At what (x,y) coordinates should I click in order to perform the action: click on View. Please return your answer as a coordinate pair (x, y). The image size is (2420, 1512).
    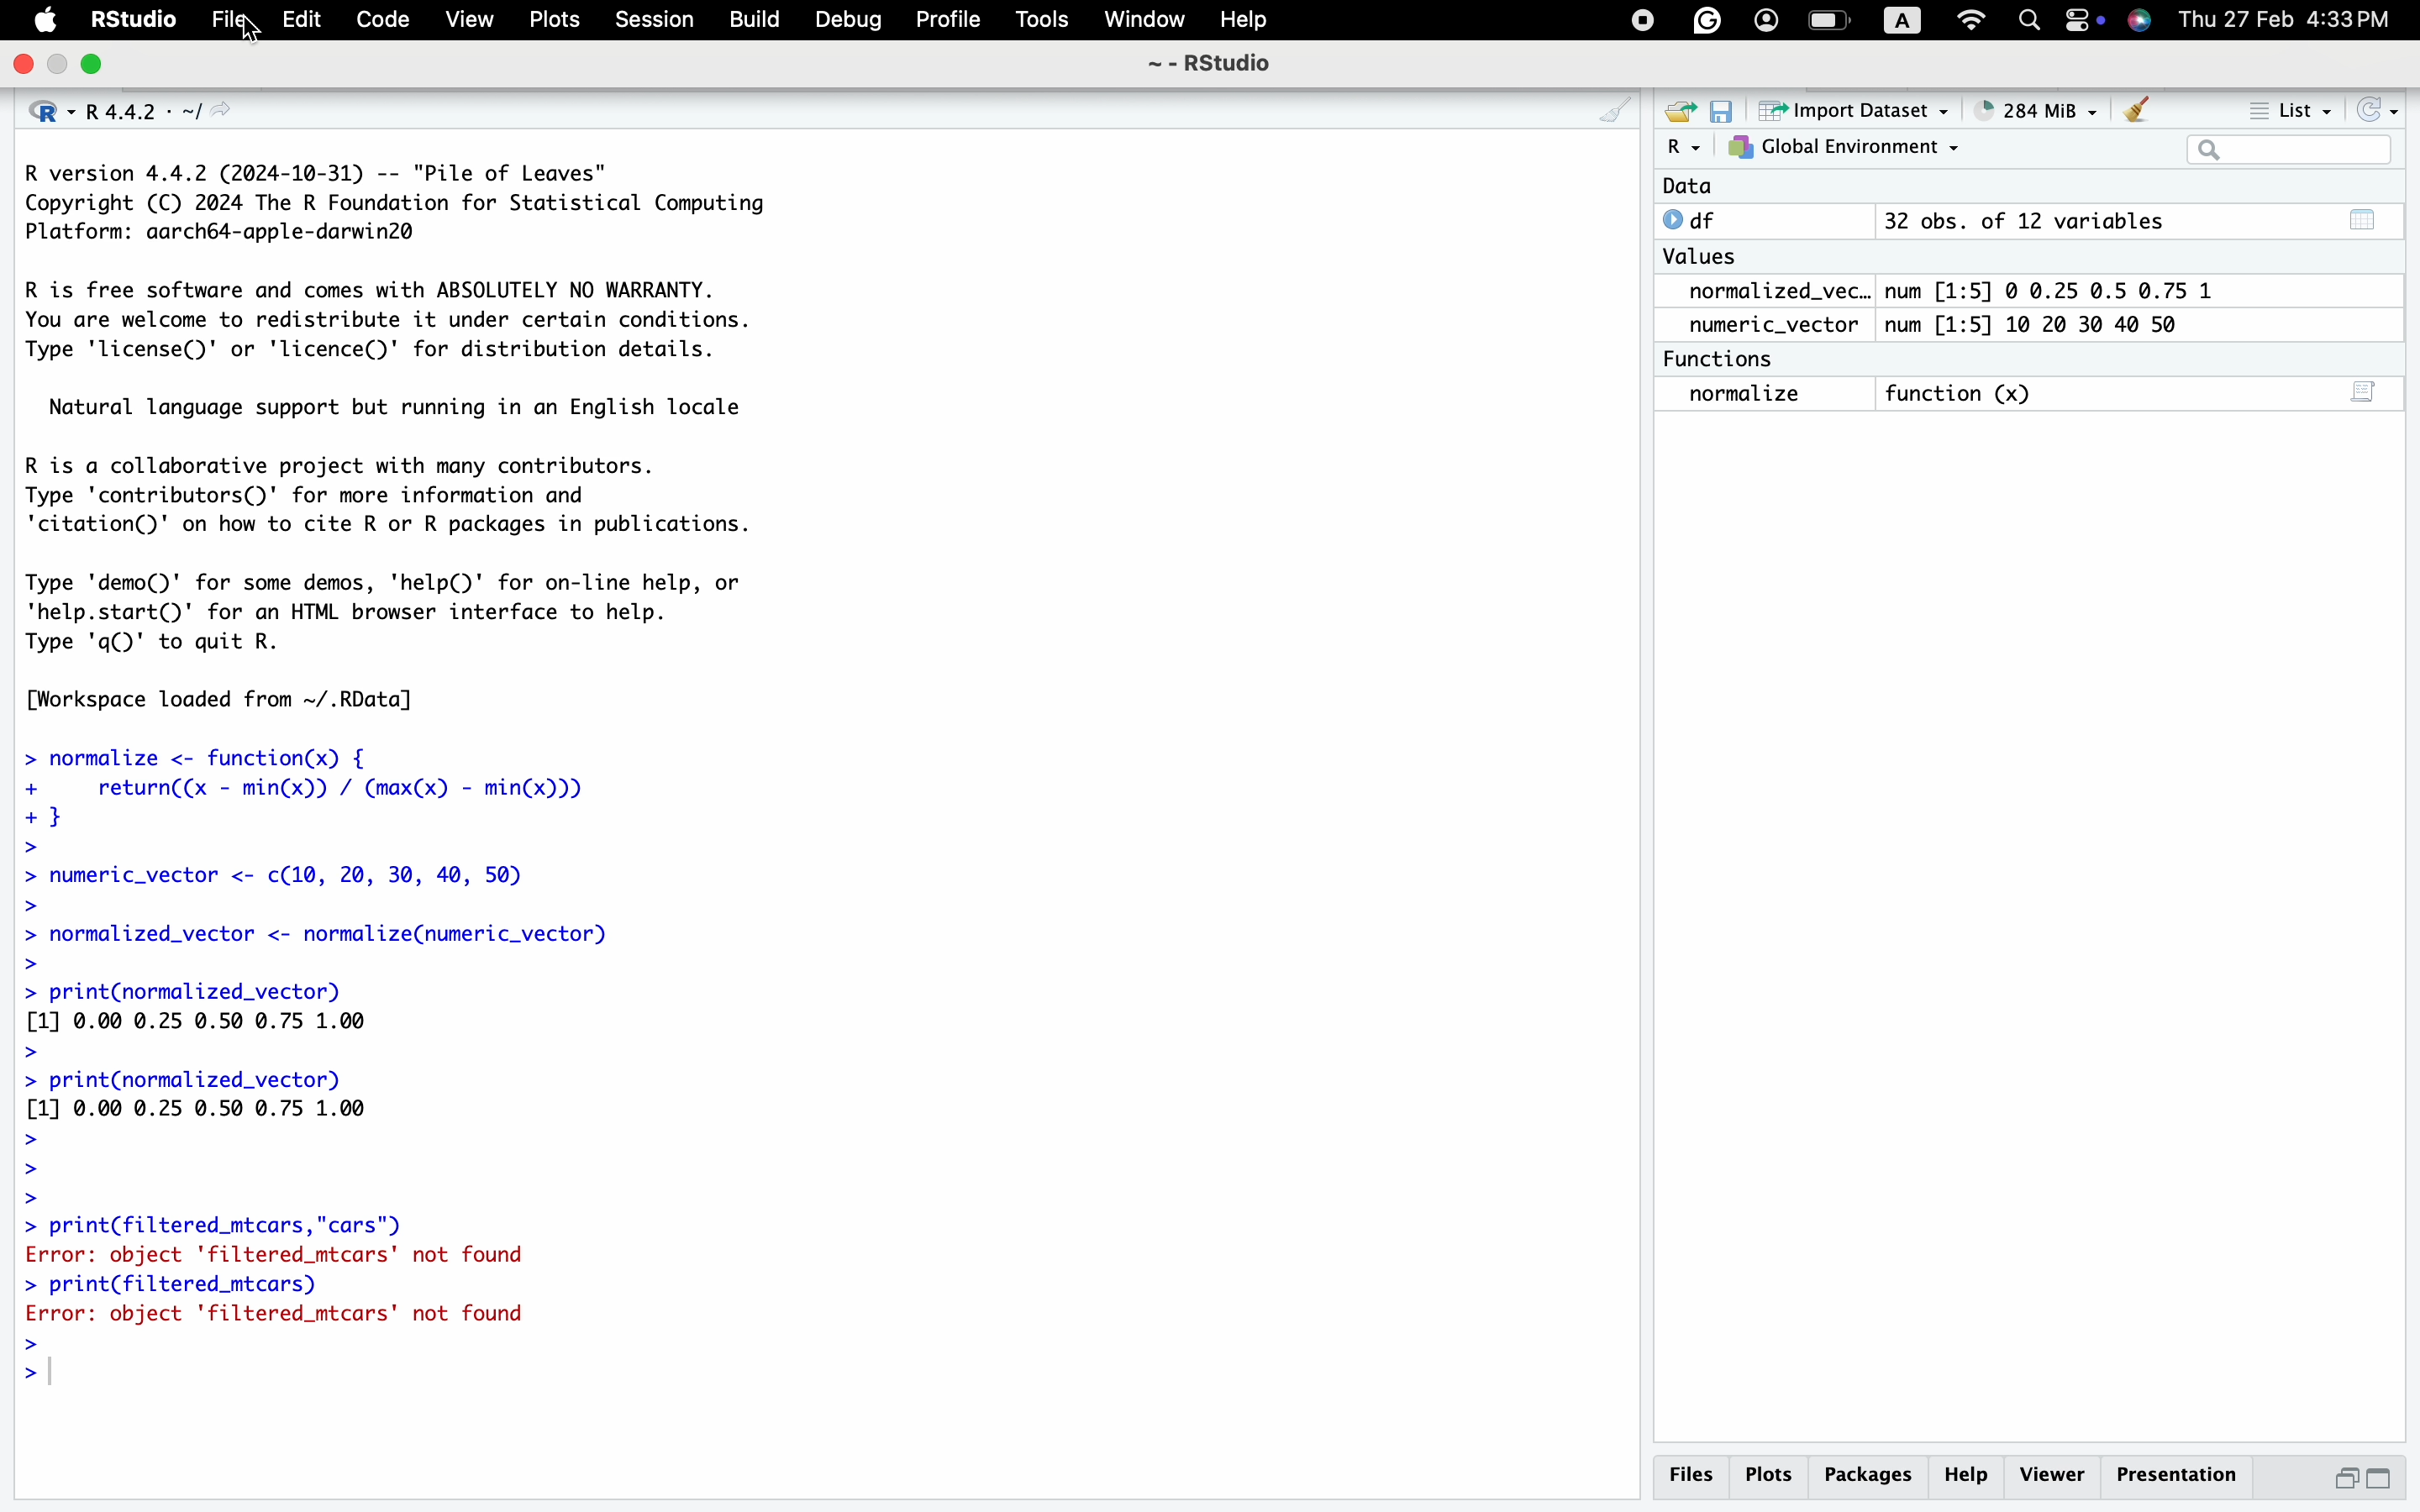
    Looking at the image, I should click on (472, 18).